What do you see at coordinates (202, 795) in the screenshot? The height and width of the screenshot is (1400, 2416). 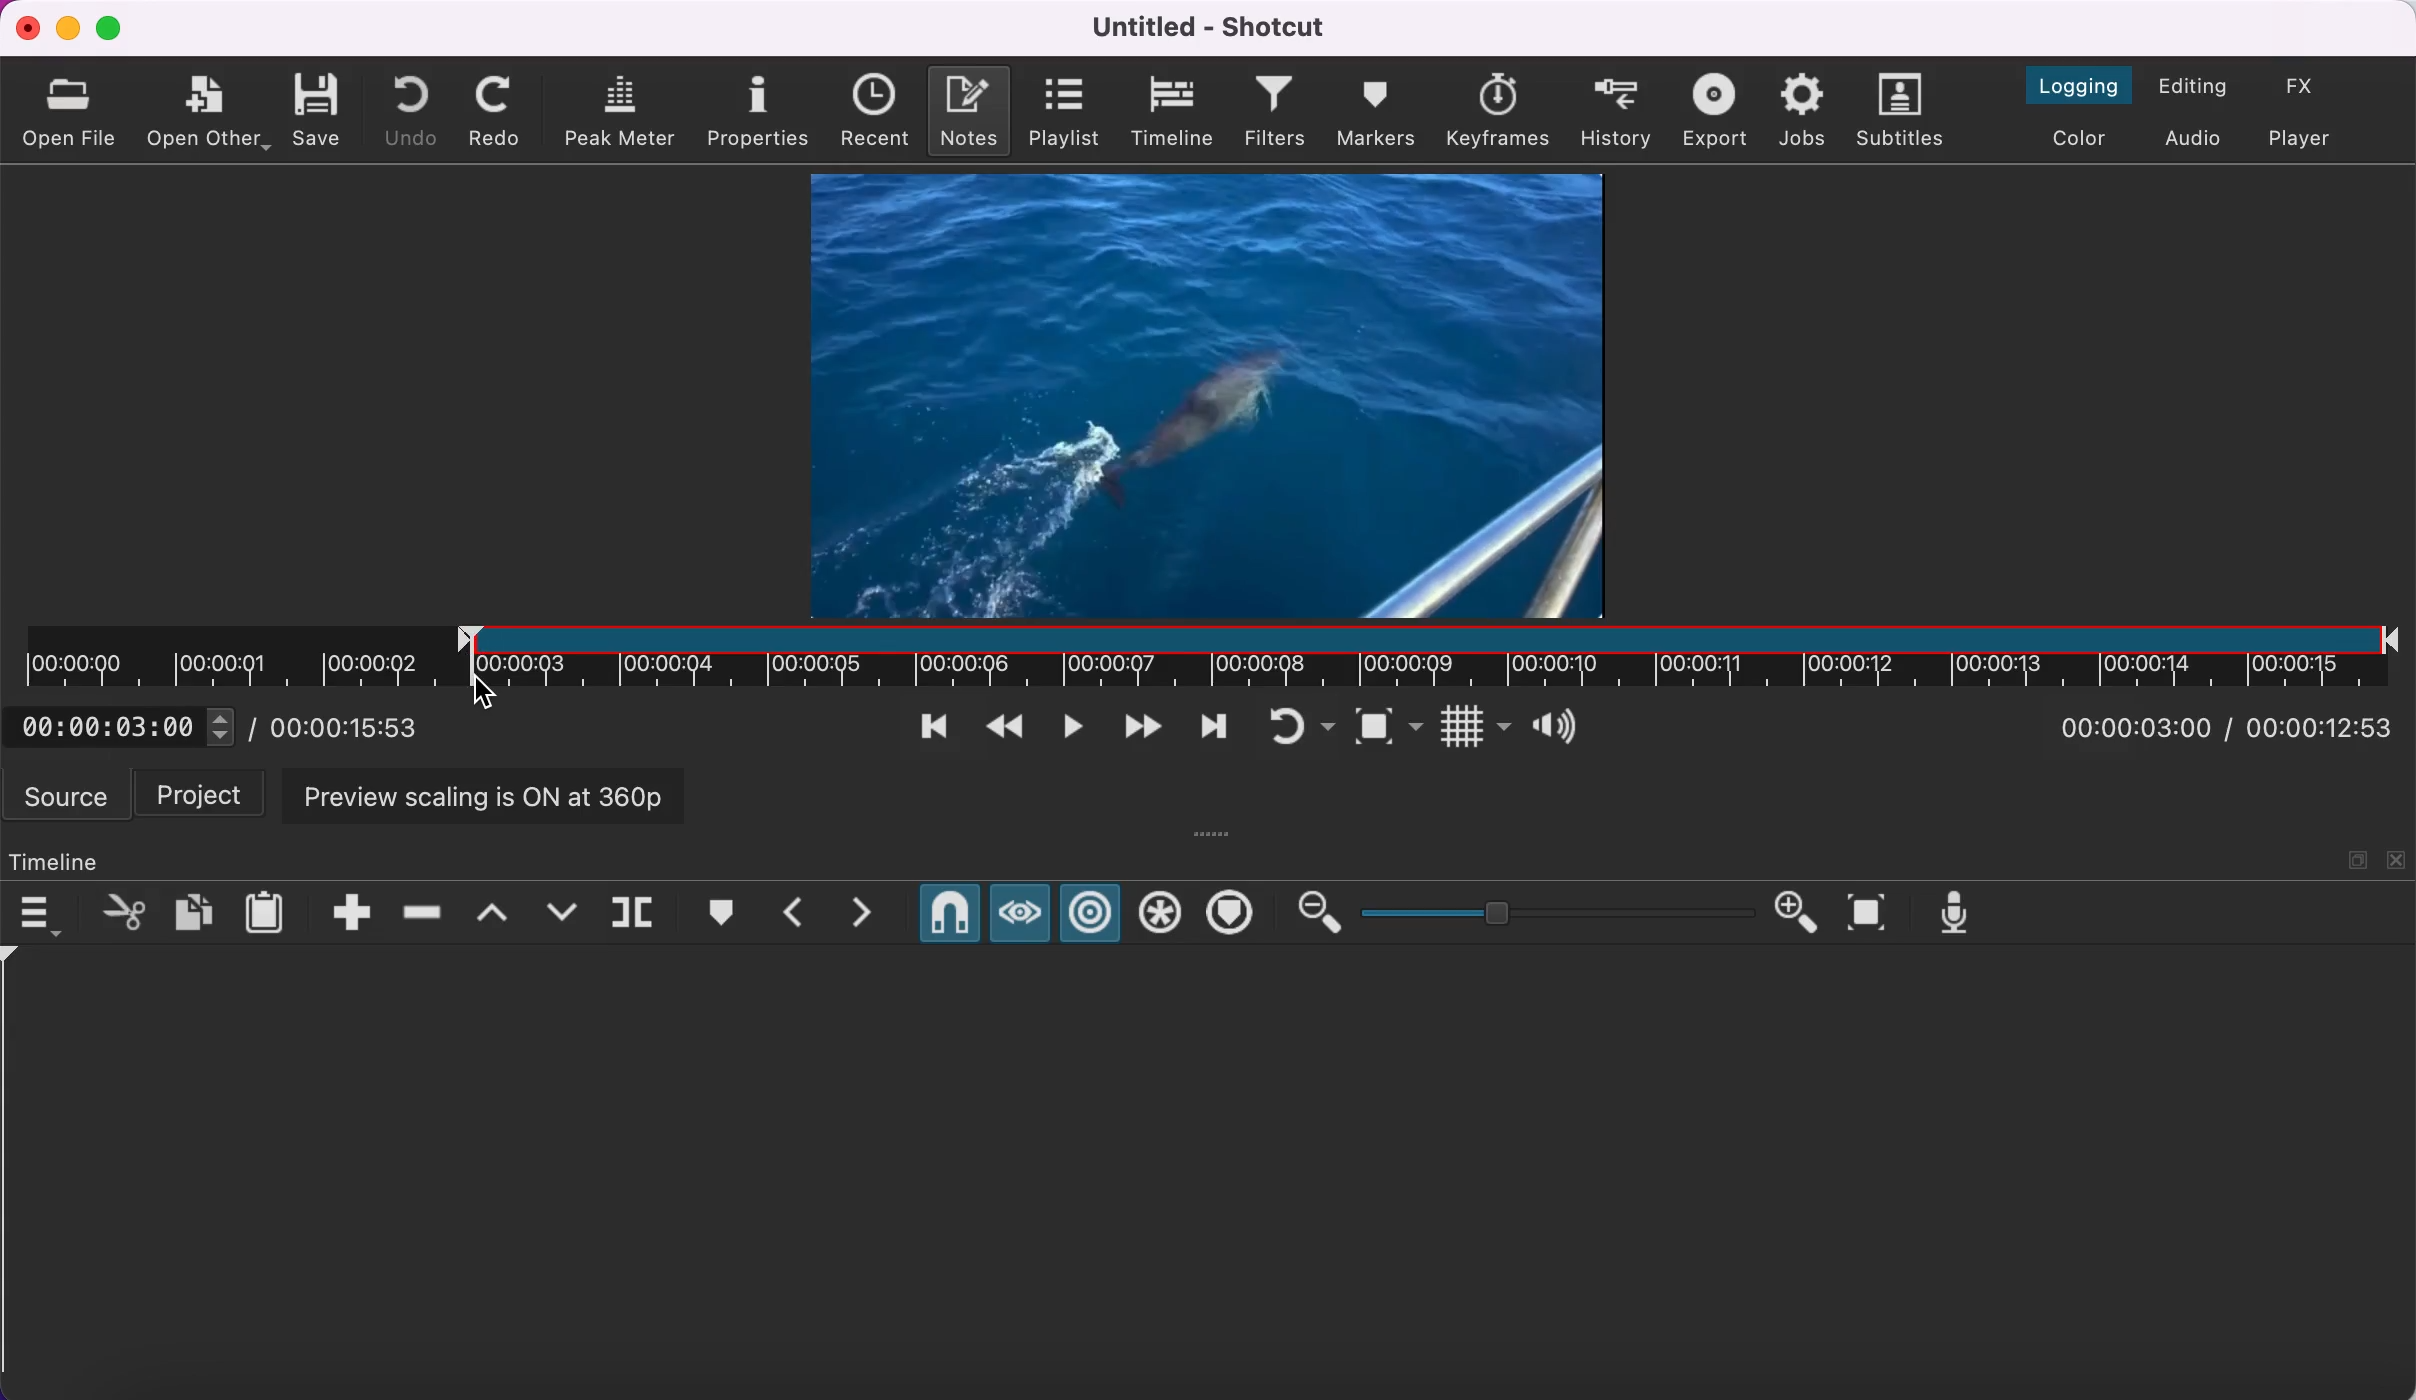 I see `project` at bounding box center [202, 795].